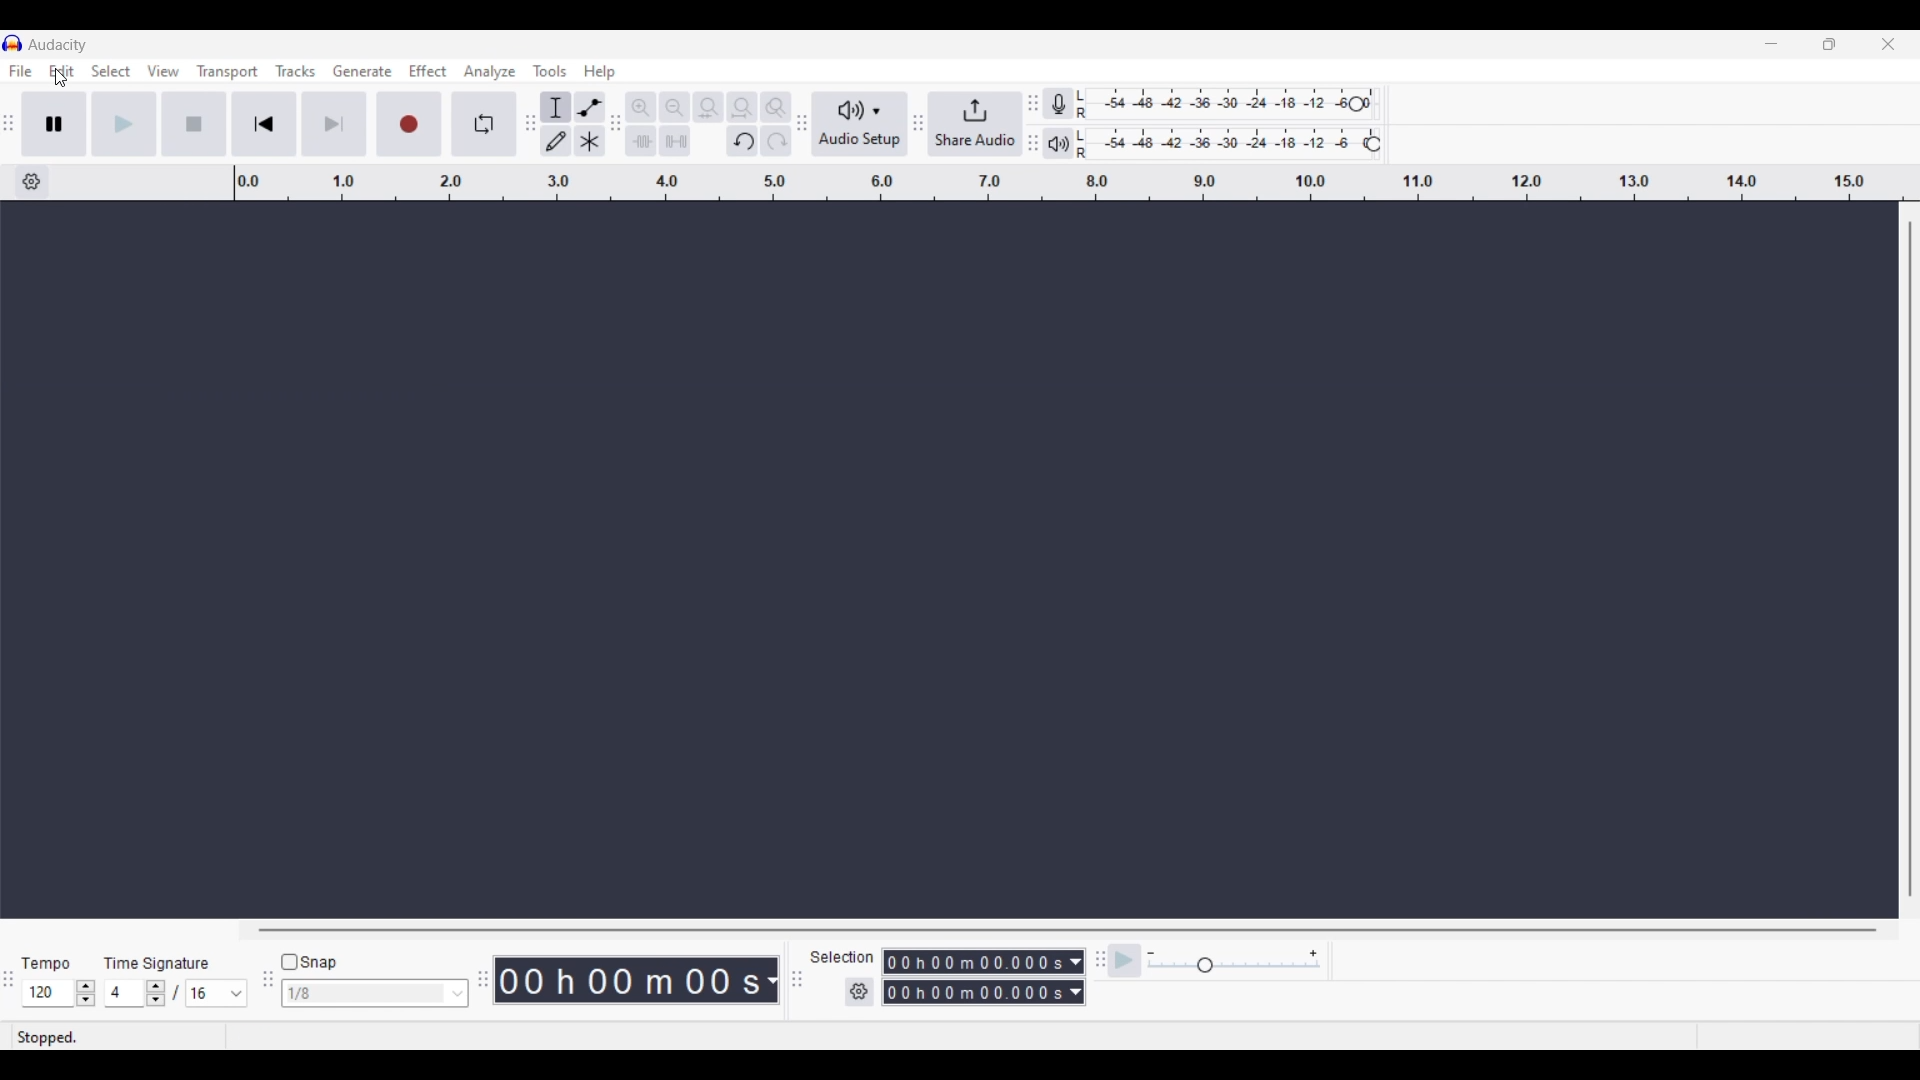 This screenshot has width=1920, height=1080. Describe the element at coordinates (944, 562) in the screenshot. I see `Audio track space empty after deletion of Audio 1` at that location.